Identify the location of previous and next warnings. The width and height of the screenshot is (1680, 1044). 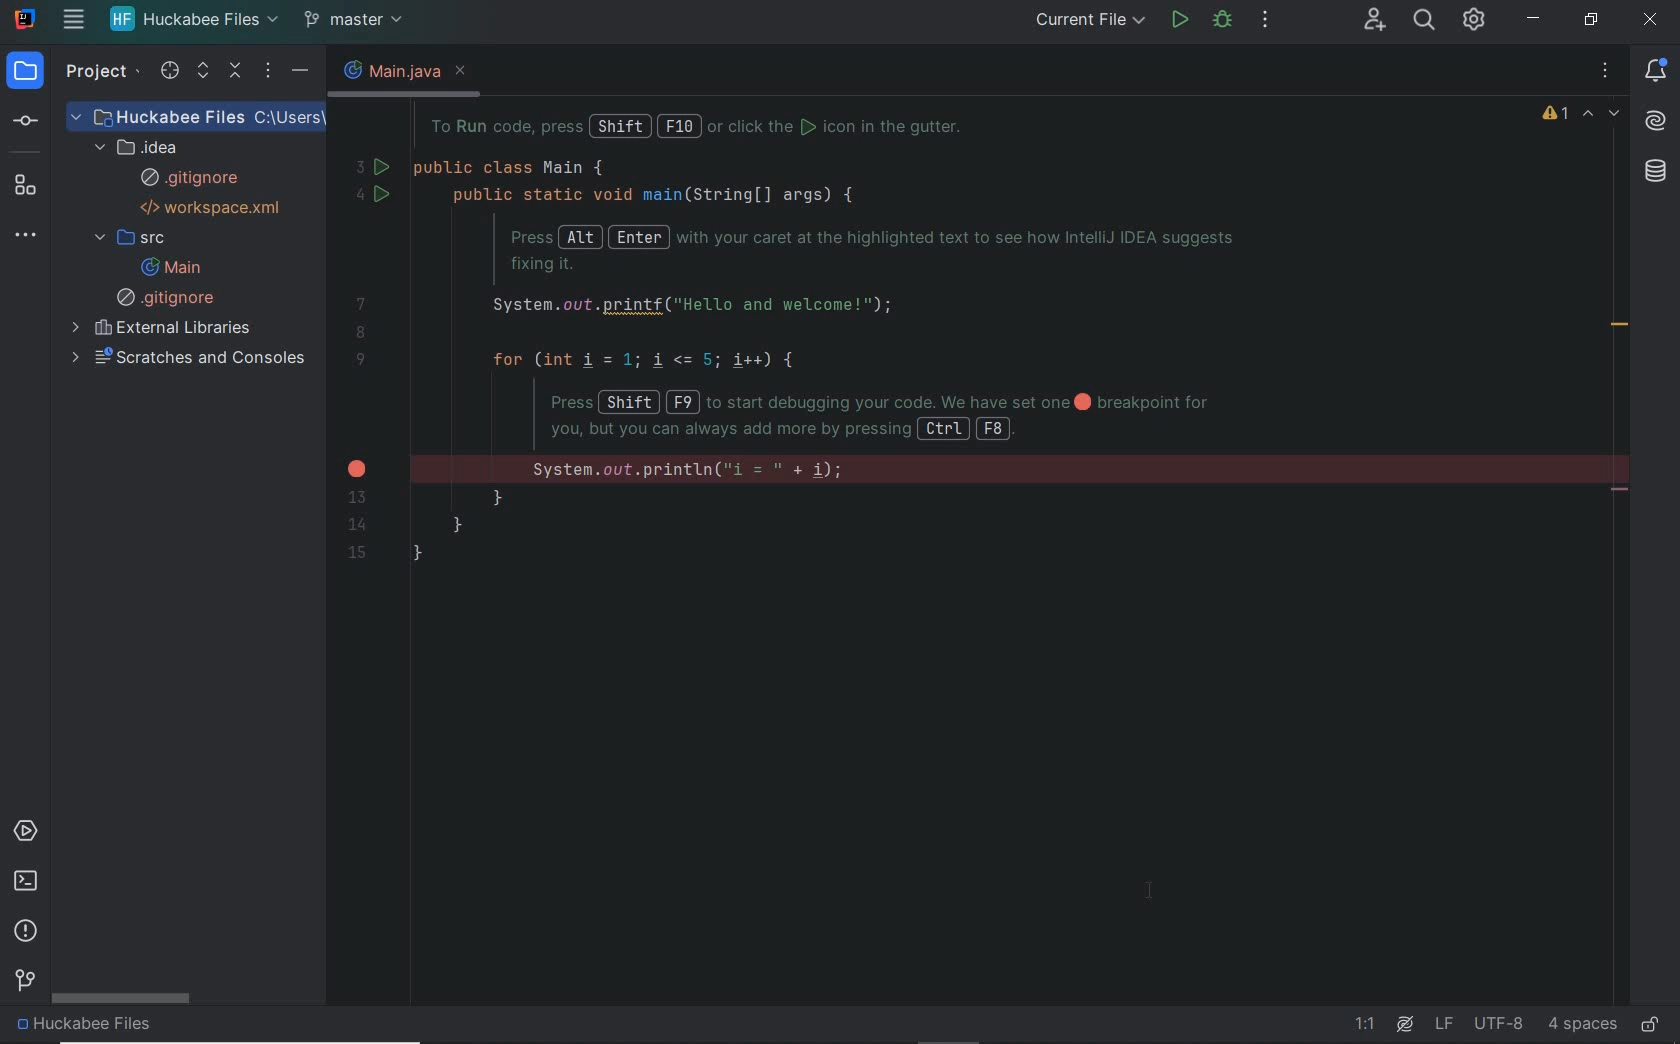
(1604, 115).